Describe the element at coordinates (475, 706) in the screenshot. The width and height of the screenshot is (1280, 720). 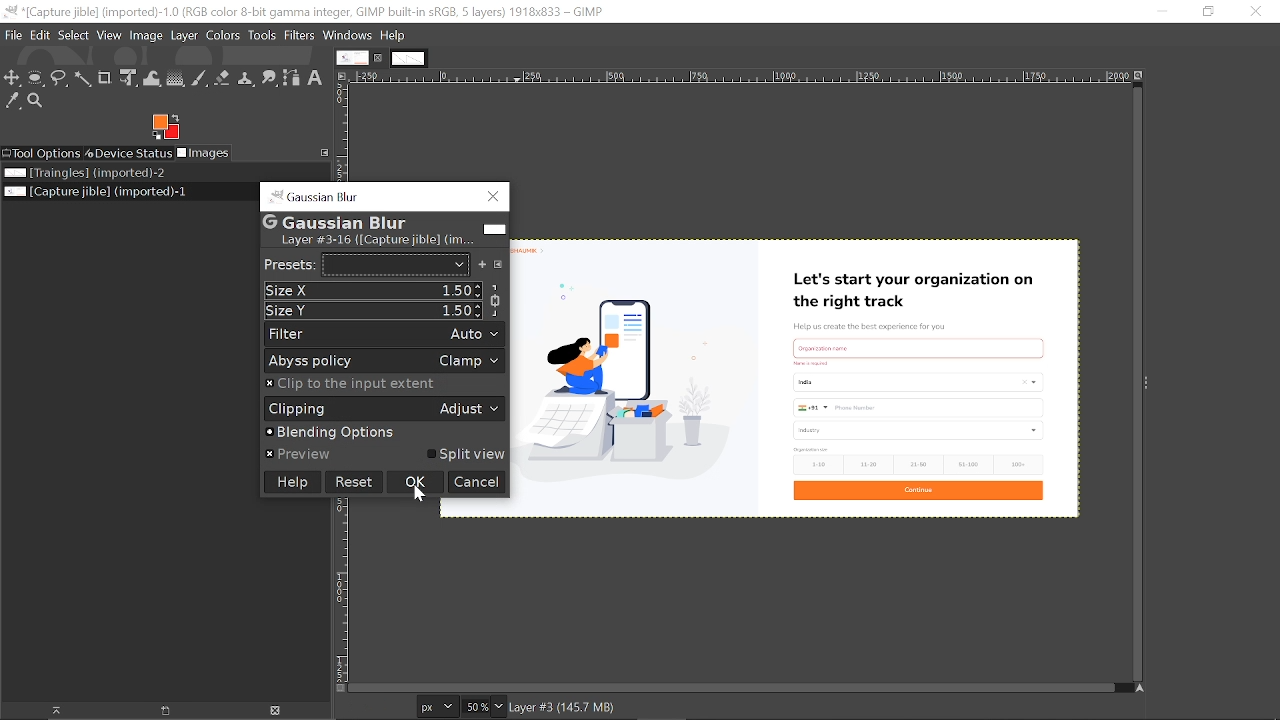
I see `Current zoom` at that location.